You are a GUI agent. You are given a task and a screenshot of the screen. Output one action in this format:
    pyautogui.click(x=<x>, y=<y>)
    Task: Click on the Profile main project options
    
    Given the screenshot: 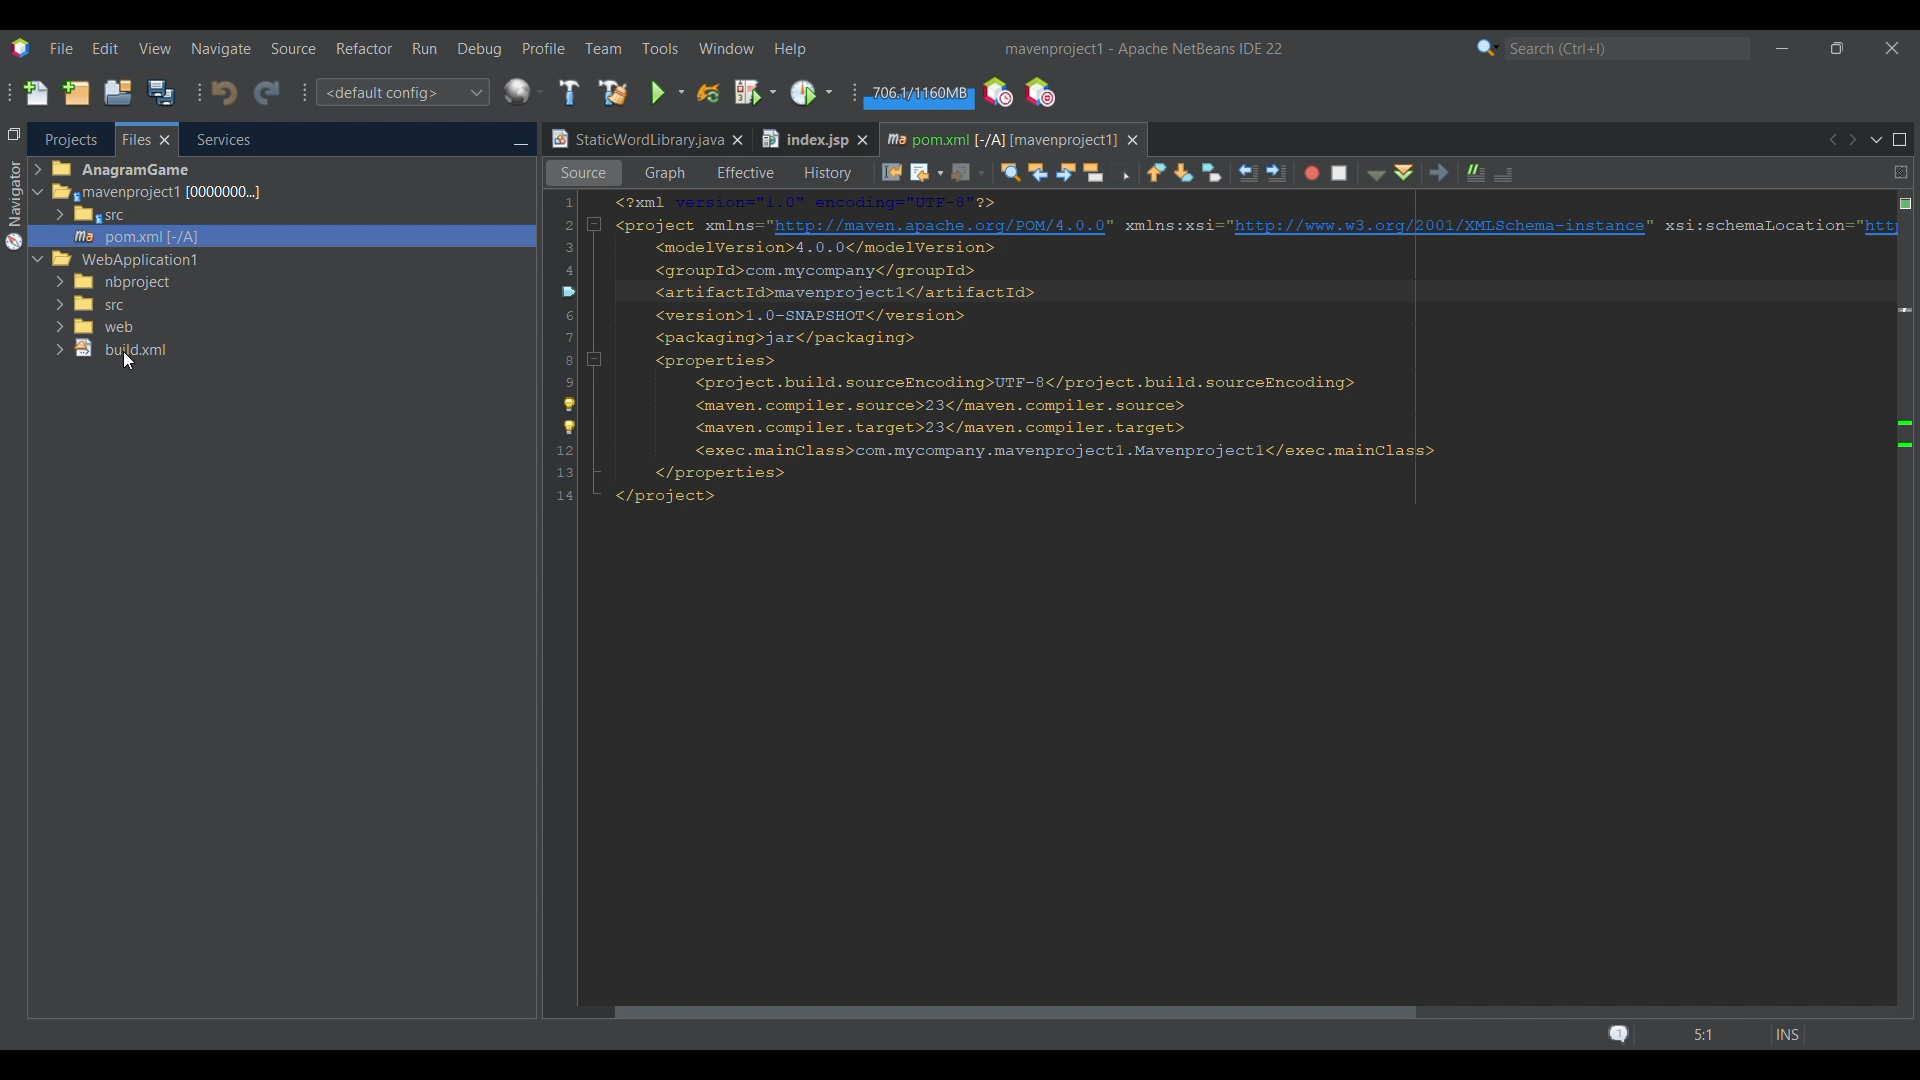 What is the action you would take?
    pyautogui.click(x=814, y=92)
    